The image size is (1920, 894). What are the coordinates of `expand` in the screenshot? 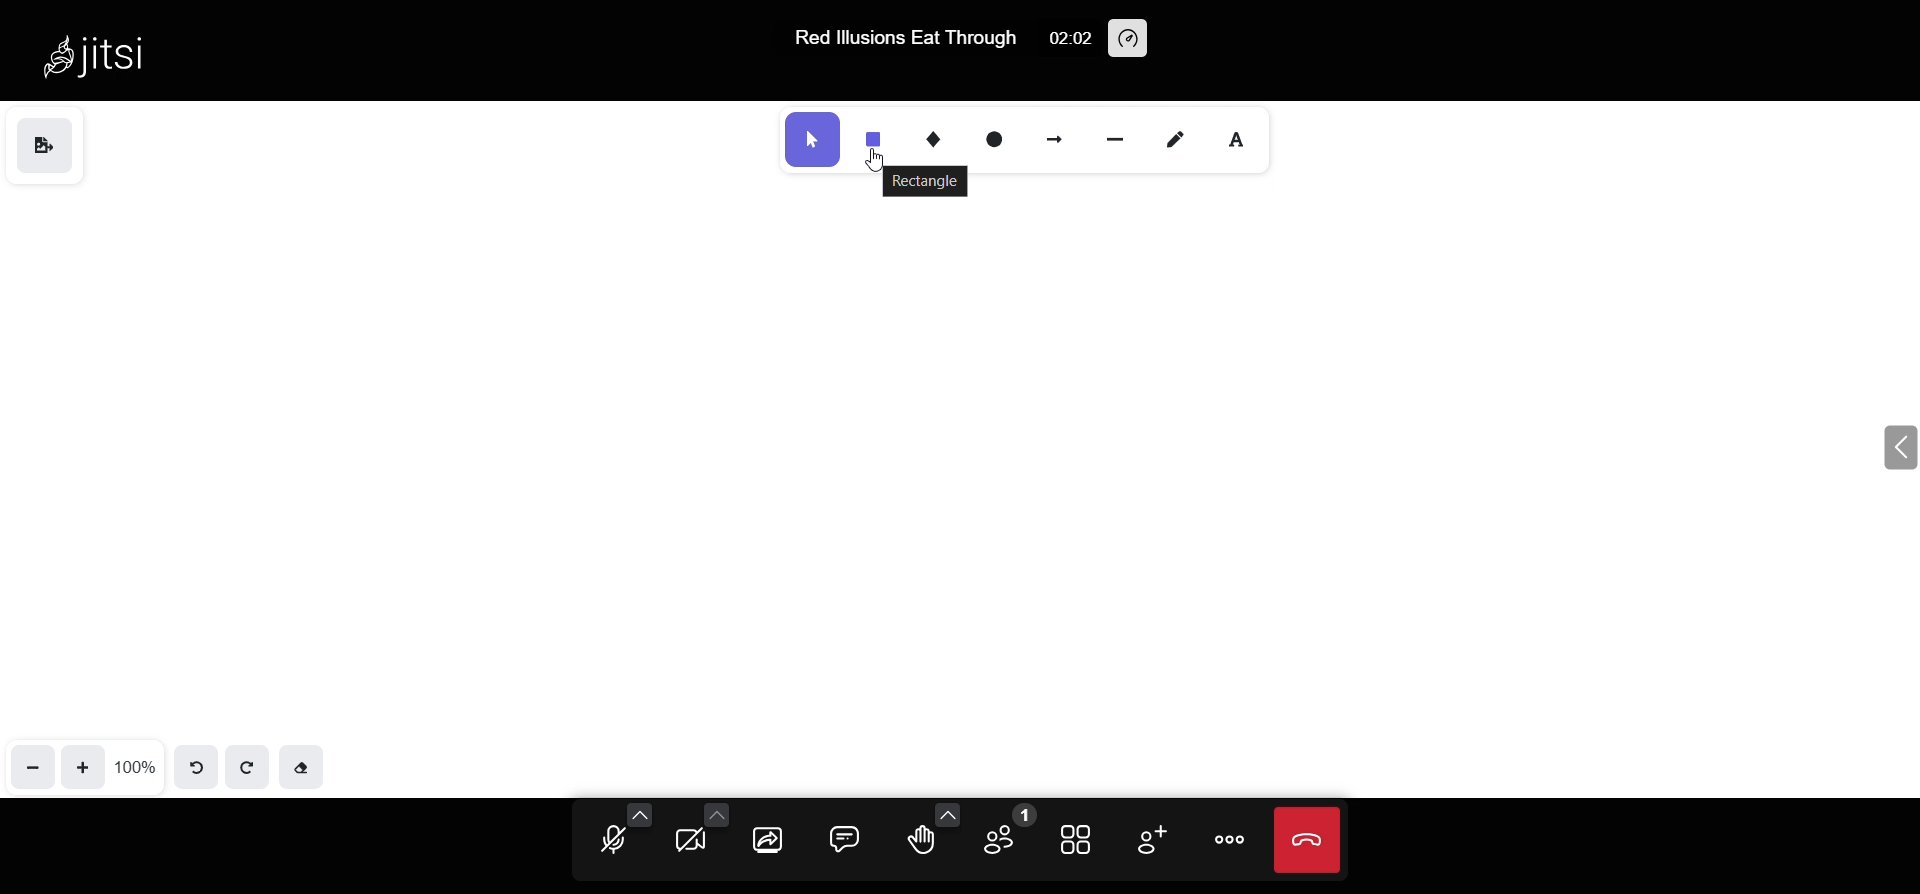 It's located at (1895, 450).